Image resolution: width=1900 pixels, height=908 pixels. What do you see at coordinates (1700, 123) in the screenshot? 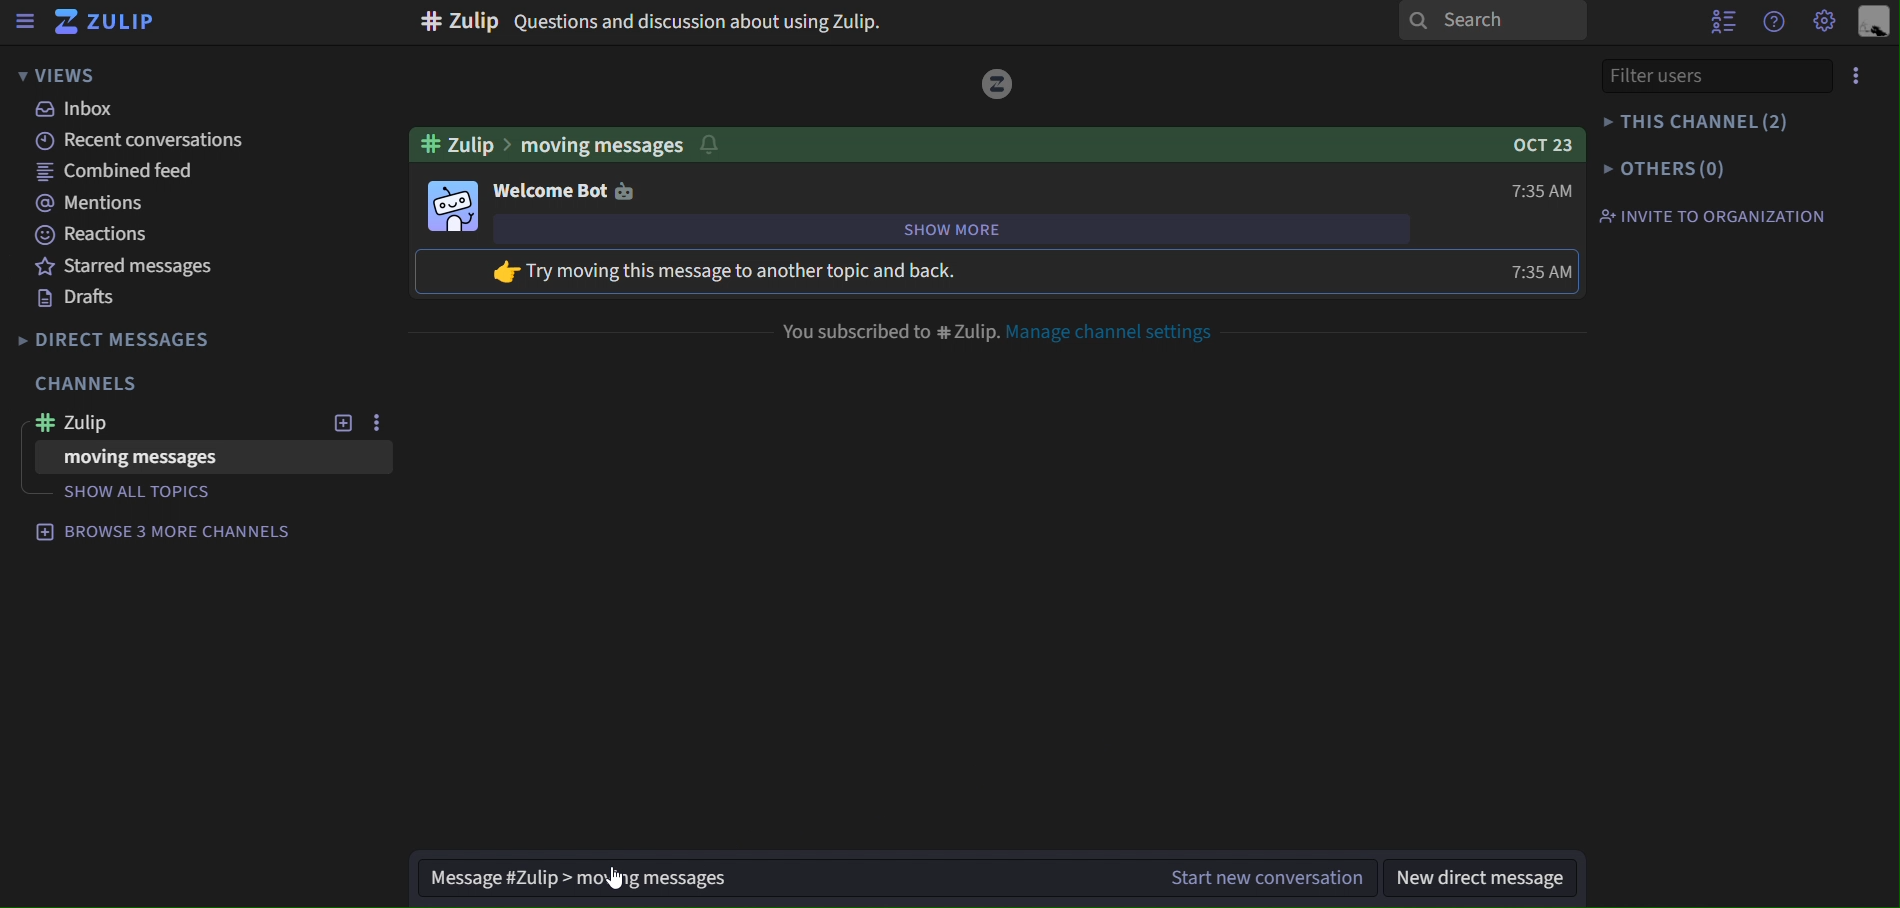
I see `this channel(2)` at bounding box center [1700, 123].